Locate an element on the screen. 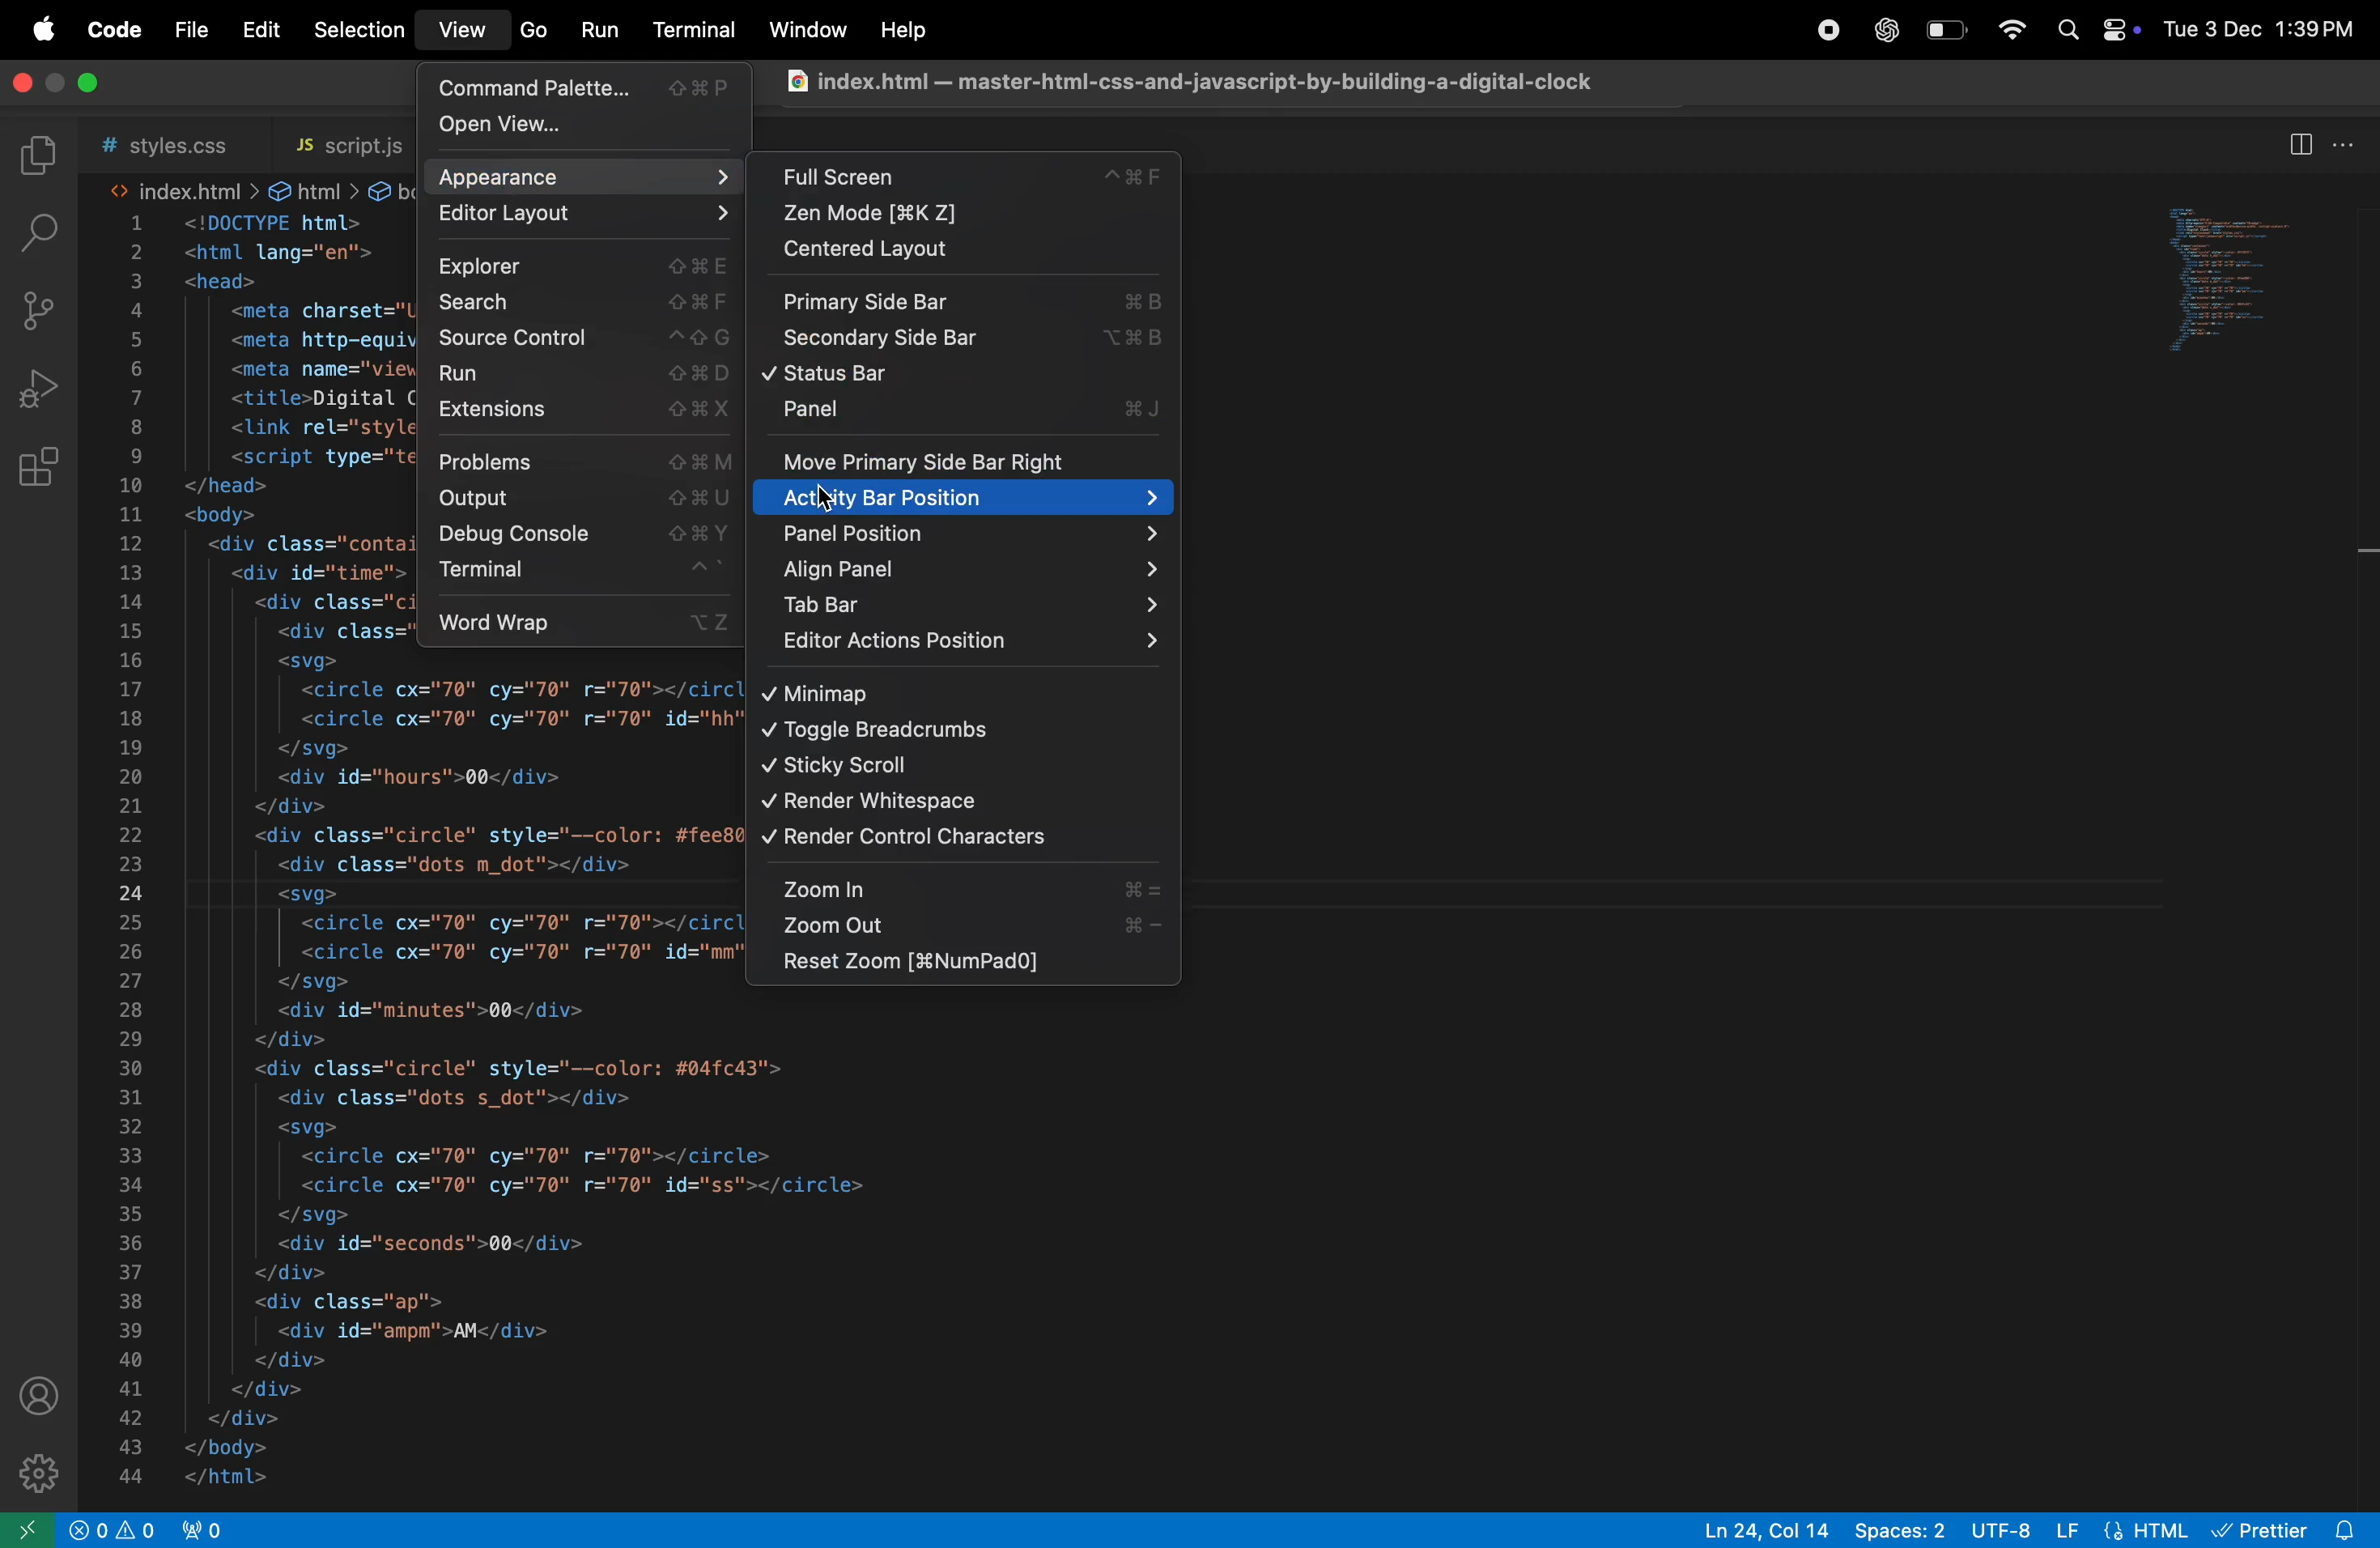 This screenshot has height=1548, width=2380. sticky scrool is located at coordinates (957, 766).